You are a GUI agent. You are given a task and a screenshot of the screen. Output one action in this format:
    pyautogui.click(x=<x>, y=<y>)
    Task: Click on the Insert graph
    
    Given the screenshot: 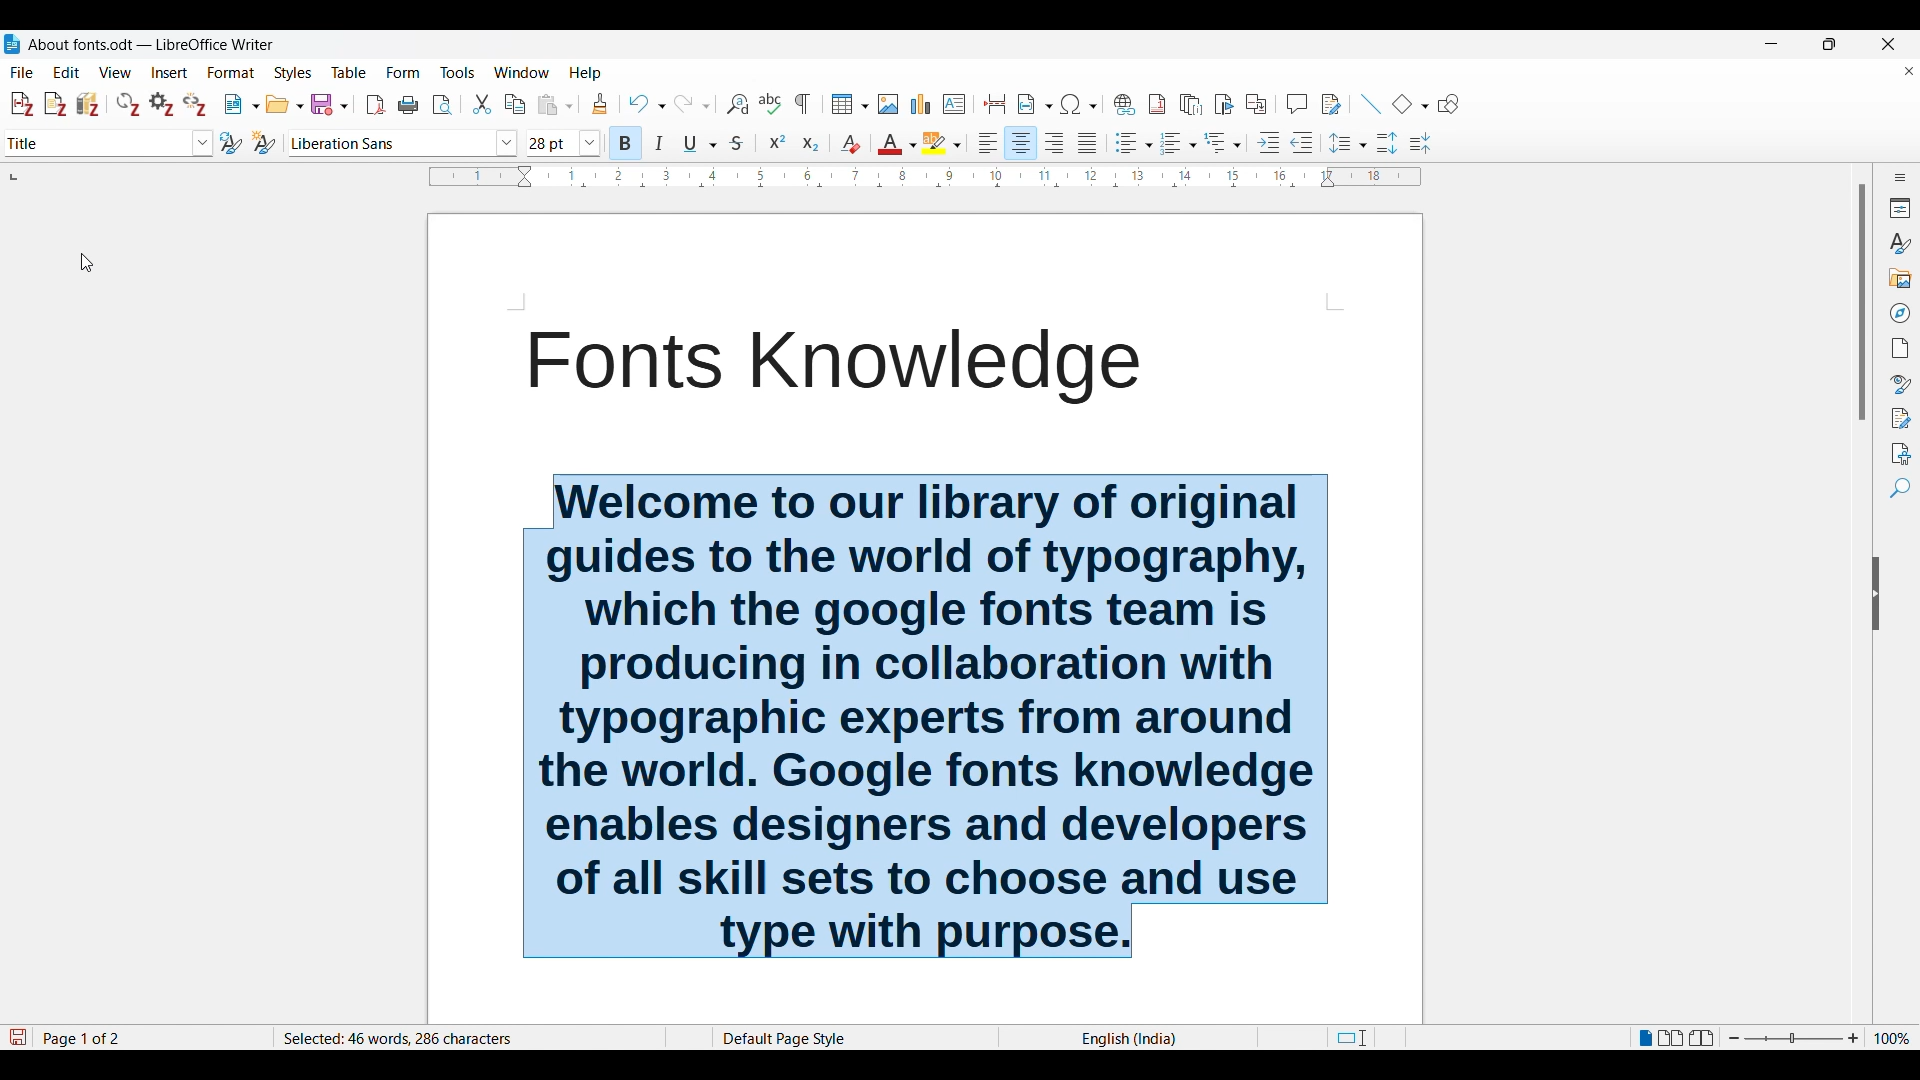 What is the action you would take?
    pyautogui.click(x=920, y=103)
    